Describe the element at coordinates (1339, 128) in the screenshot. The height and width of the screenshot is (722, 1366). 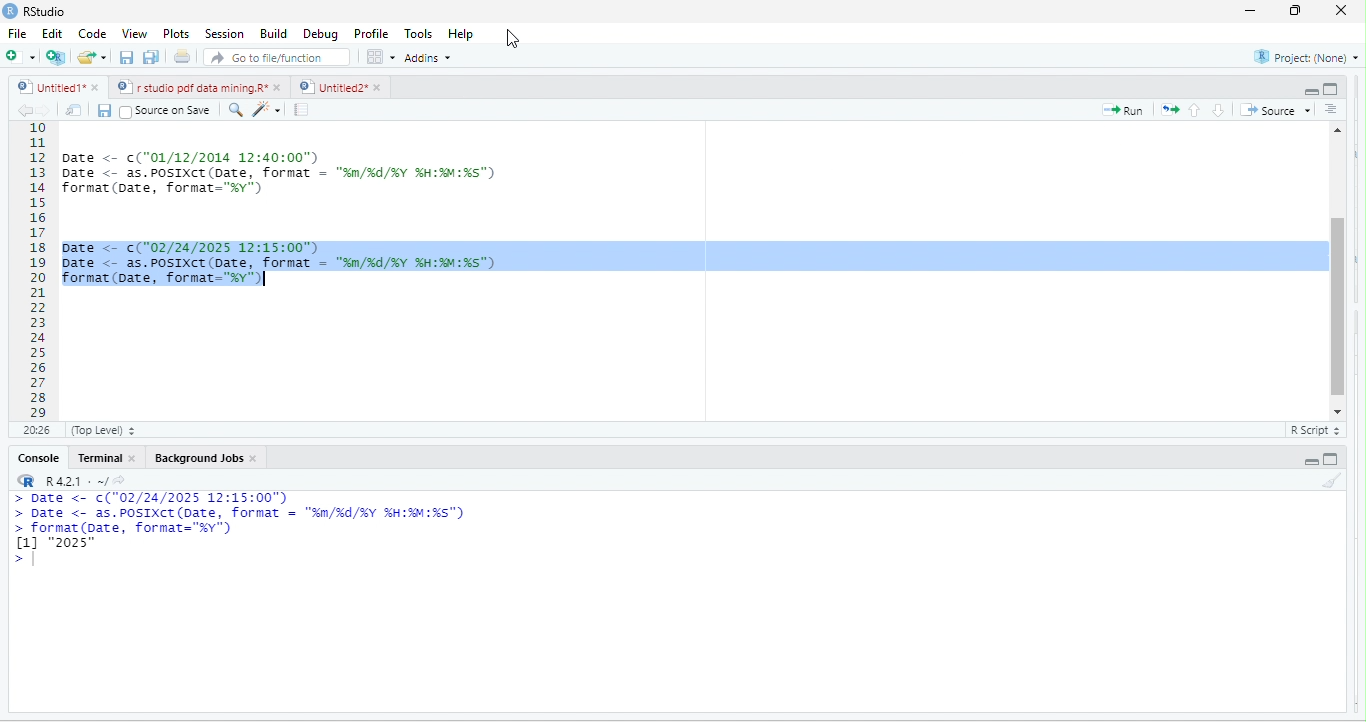
I see `scroll up` at that location.